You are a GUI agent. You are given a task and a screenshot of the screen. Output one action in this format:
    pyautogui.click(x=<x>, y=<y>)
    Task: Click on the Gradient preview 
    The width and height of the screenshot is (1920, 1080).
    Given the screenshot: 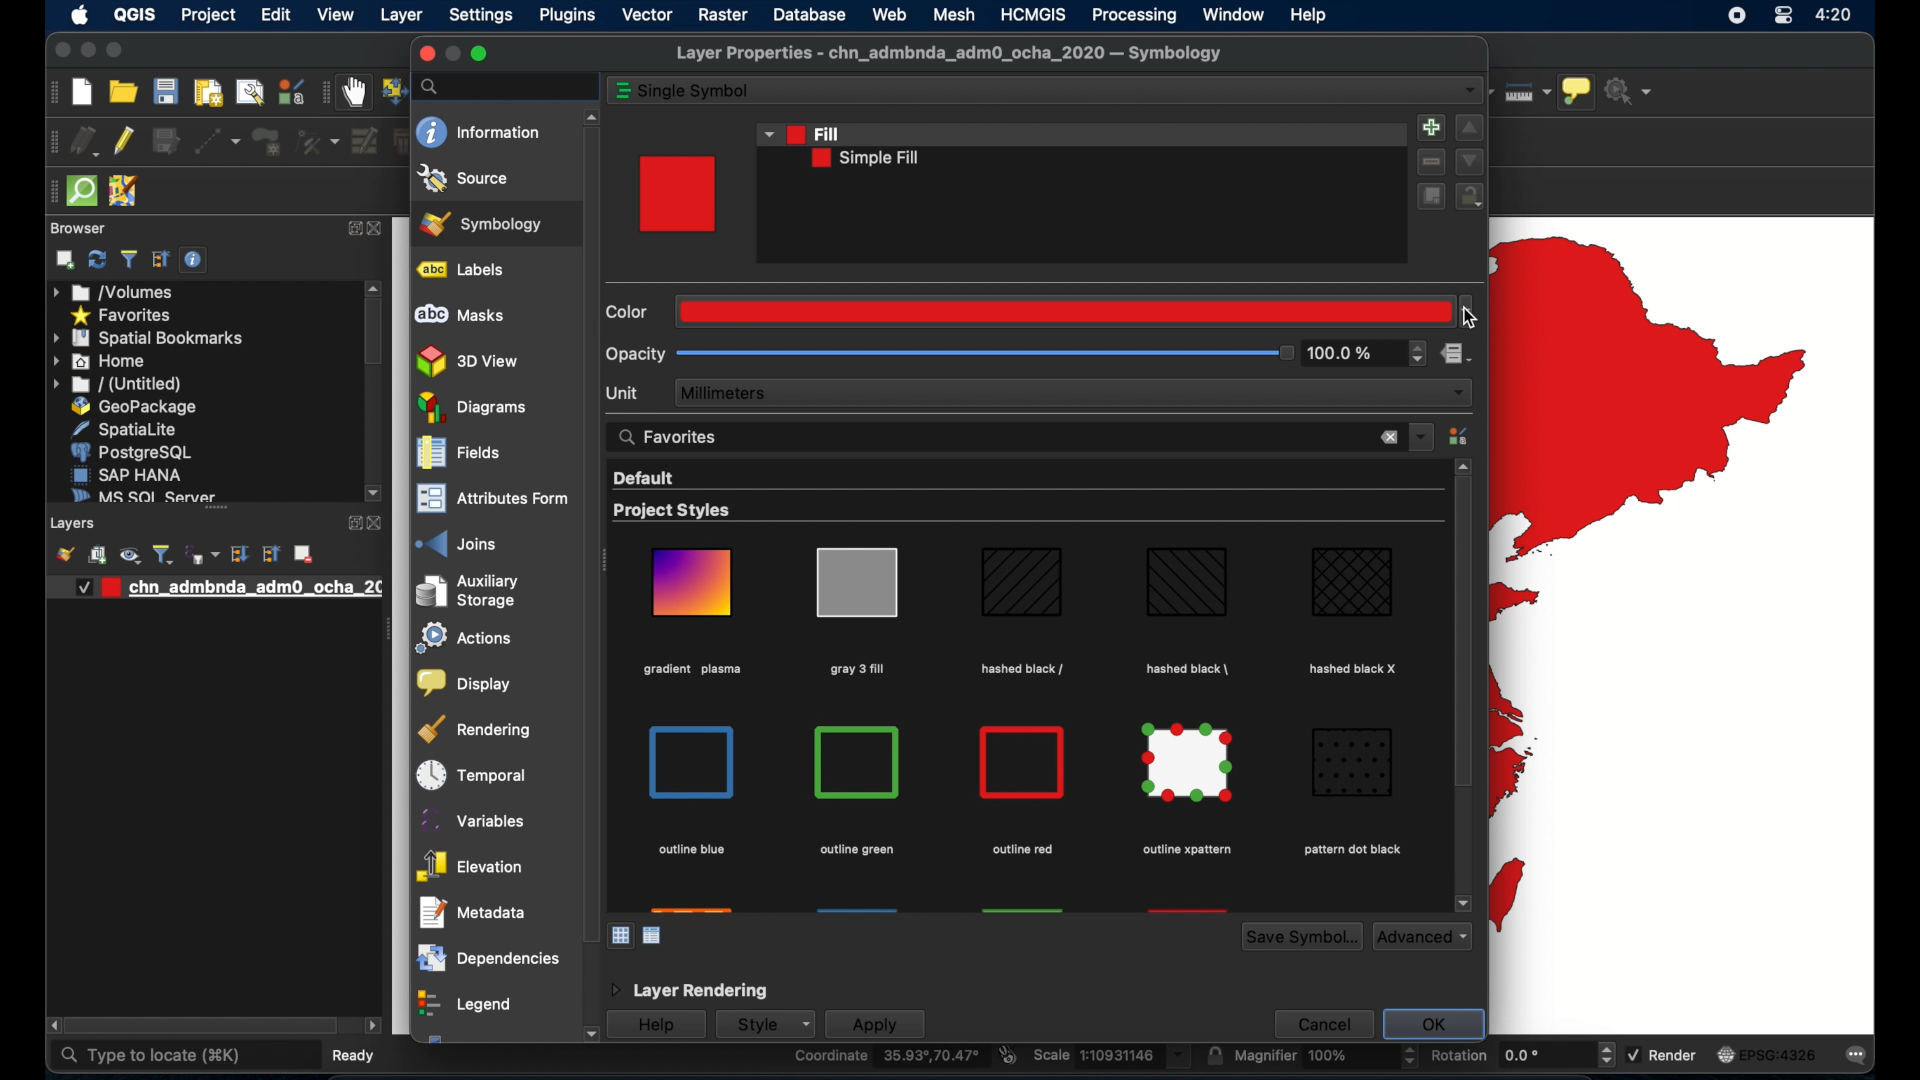 What is the action you would take?
    pyautogui.click(x=1186, y=583)
    